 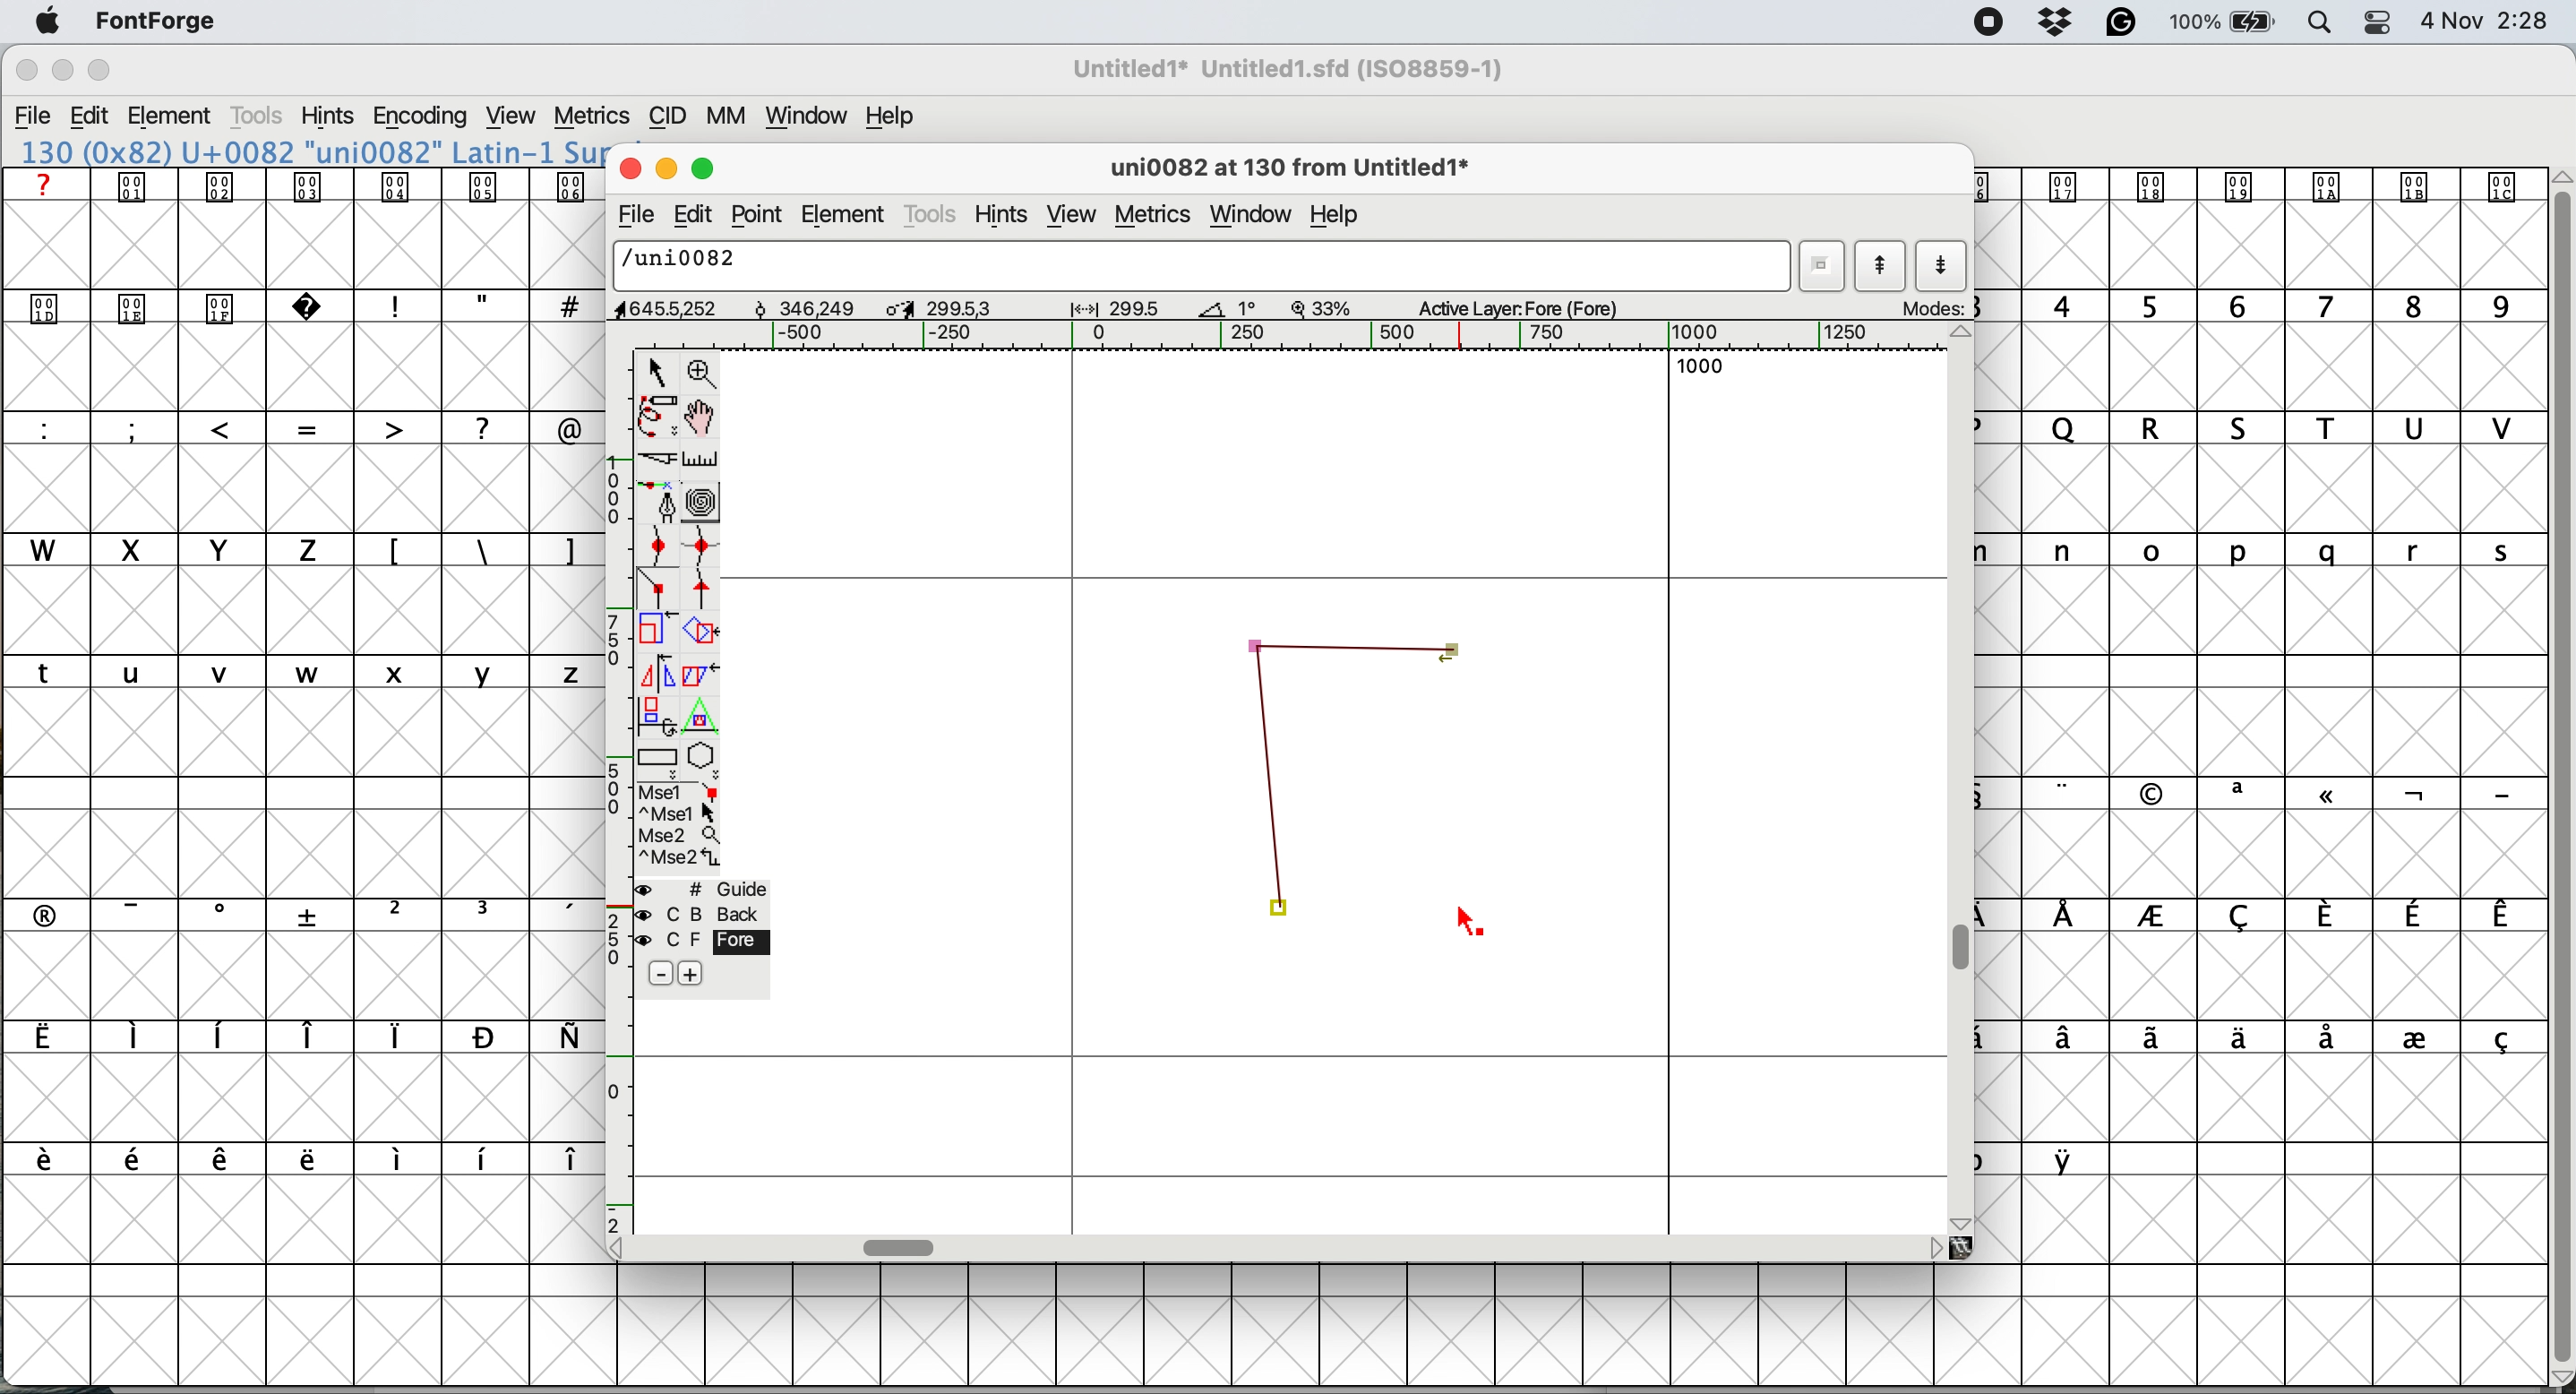 What do you see at coordinates (90, 116) in the screenshot?
I see `edit` at bounding box center [90, 116].